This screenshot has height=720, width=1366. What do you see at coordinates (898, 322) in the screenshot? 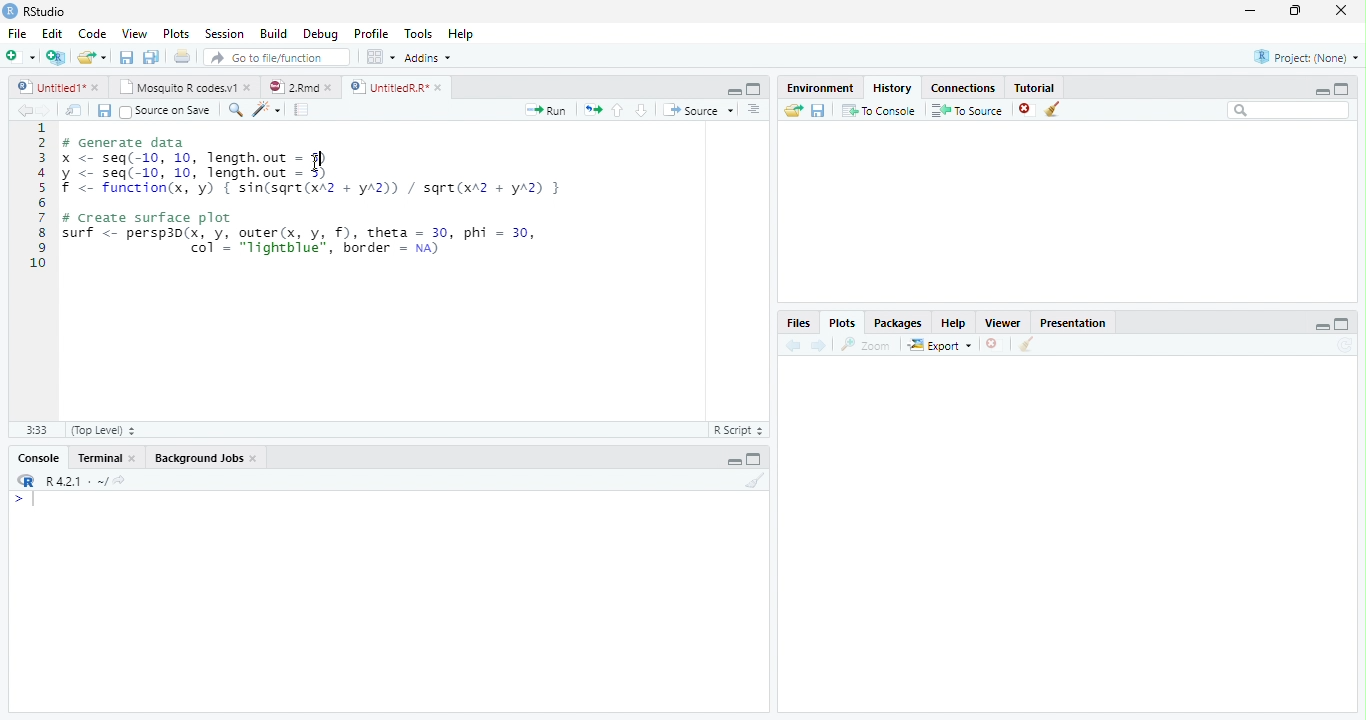
I see `Packages` at bounding box center [898, 322].